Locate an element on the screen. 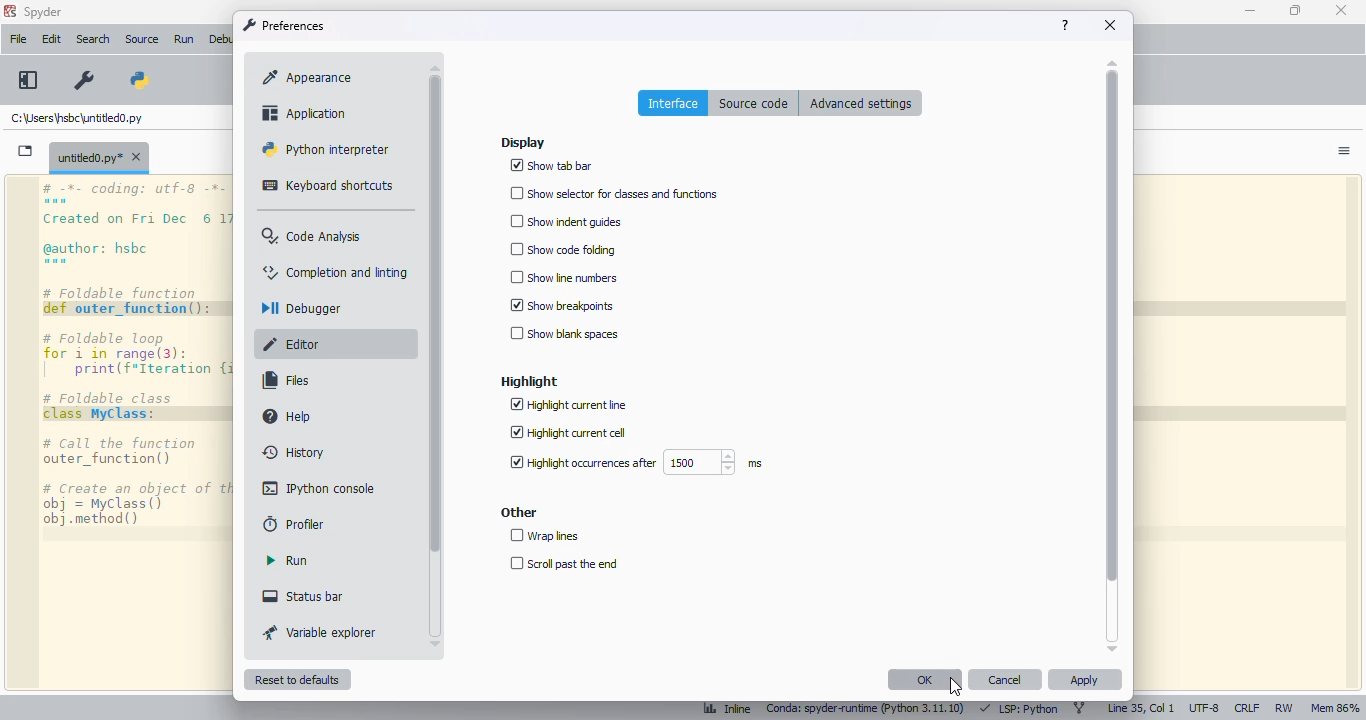 The height and width of the screenshot is (720, 1366). show code folding is located at coordinates (563, 250).